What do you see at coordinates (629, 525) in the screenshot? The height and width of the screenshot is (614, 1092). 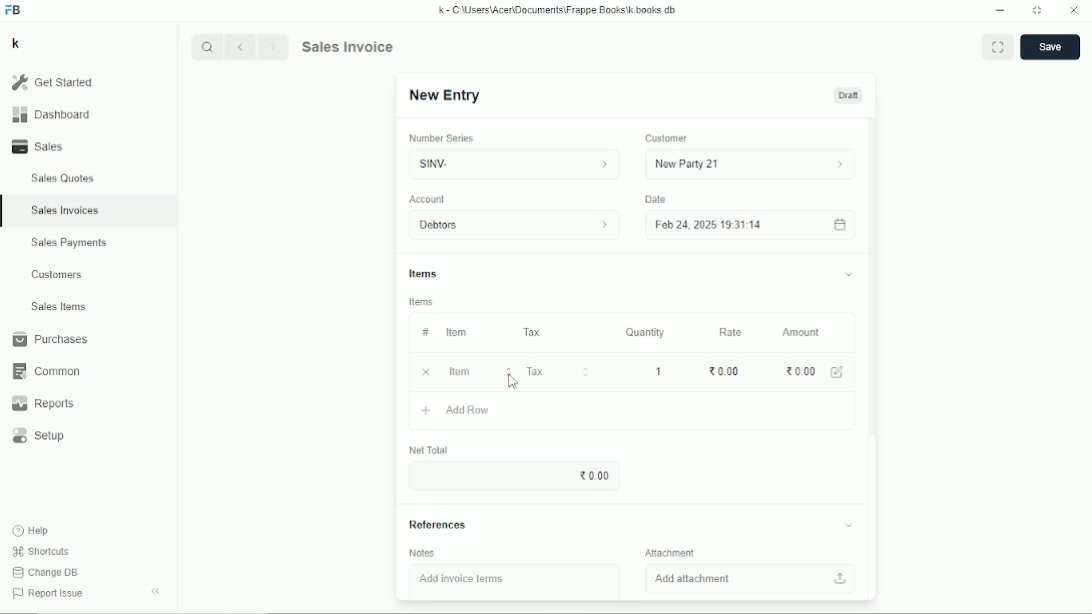 I see `References` at bounding box center [629, 525].